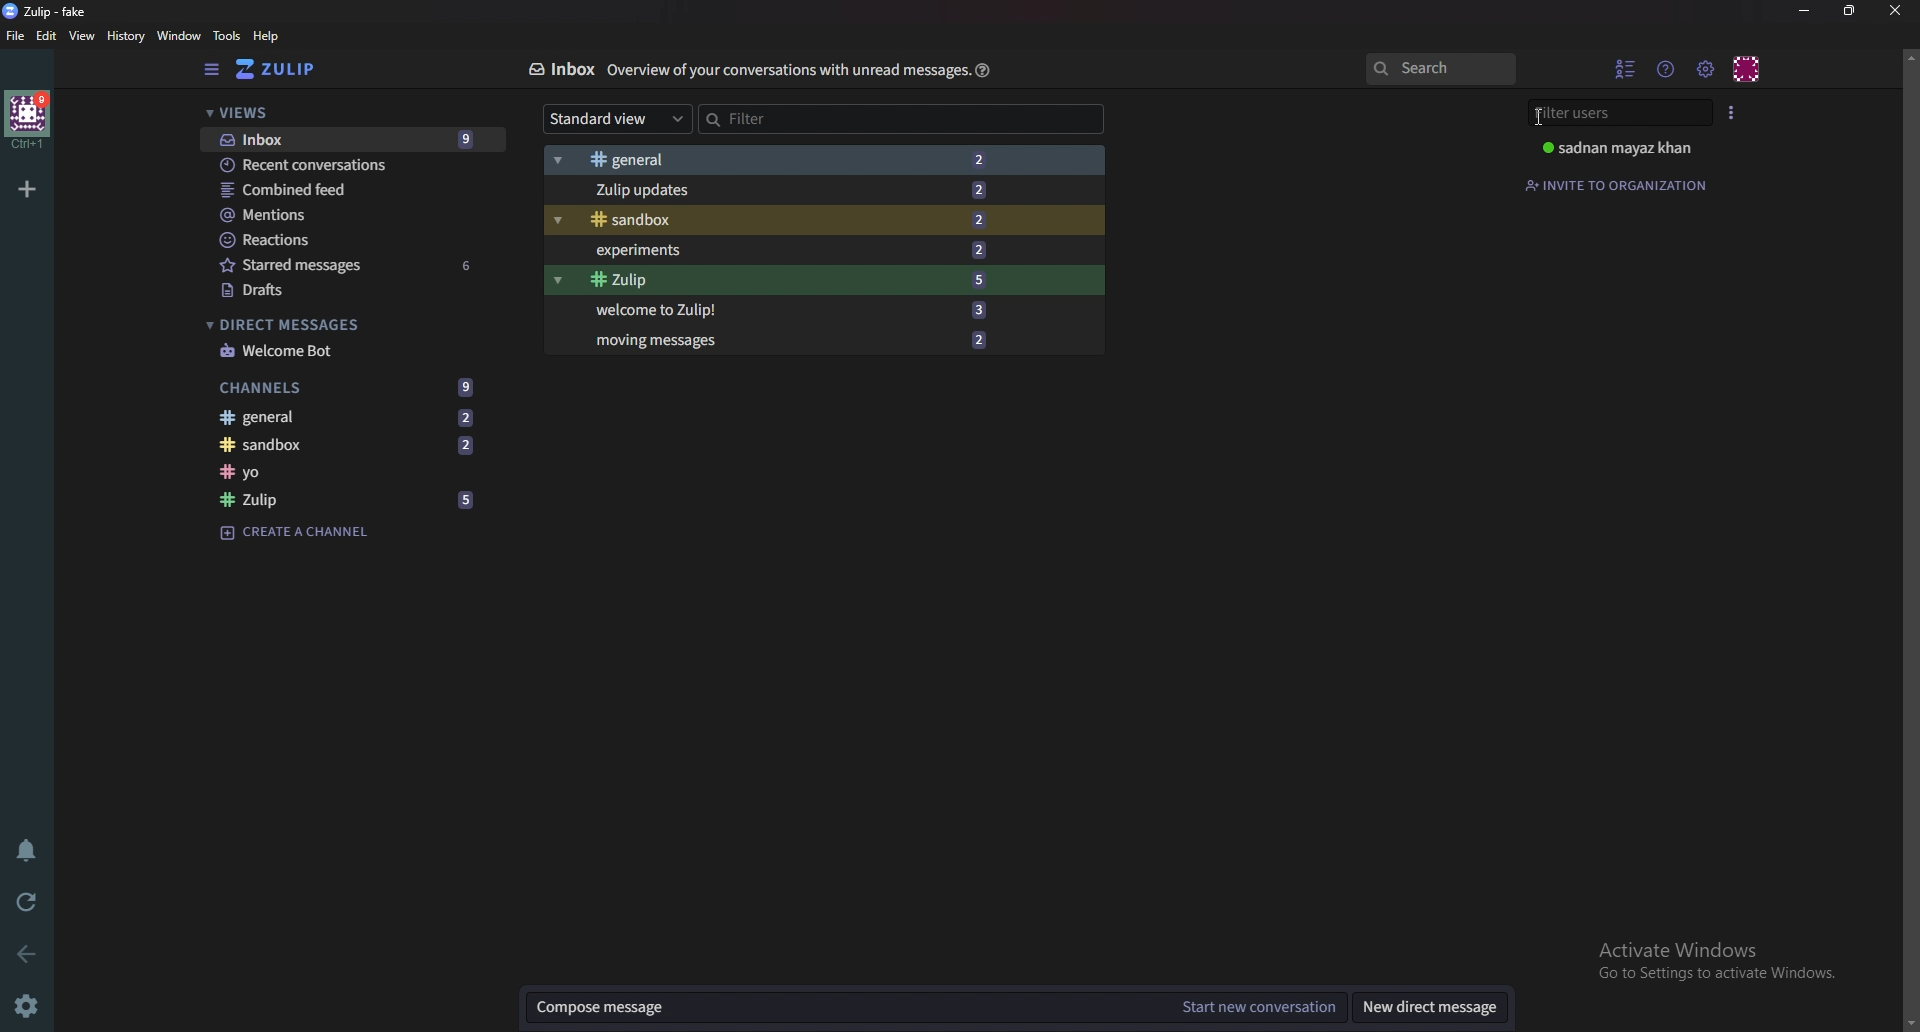  Describe the element at coordinates (348, 350) in the screenshot. I see `welcome bot` at that location.